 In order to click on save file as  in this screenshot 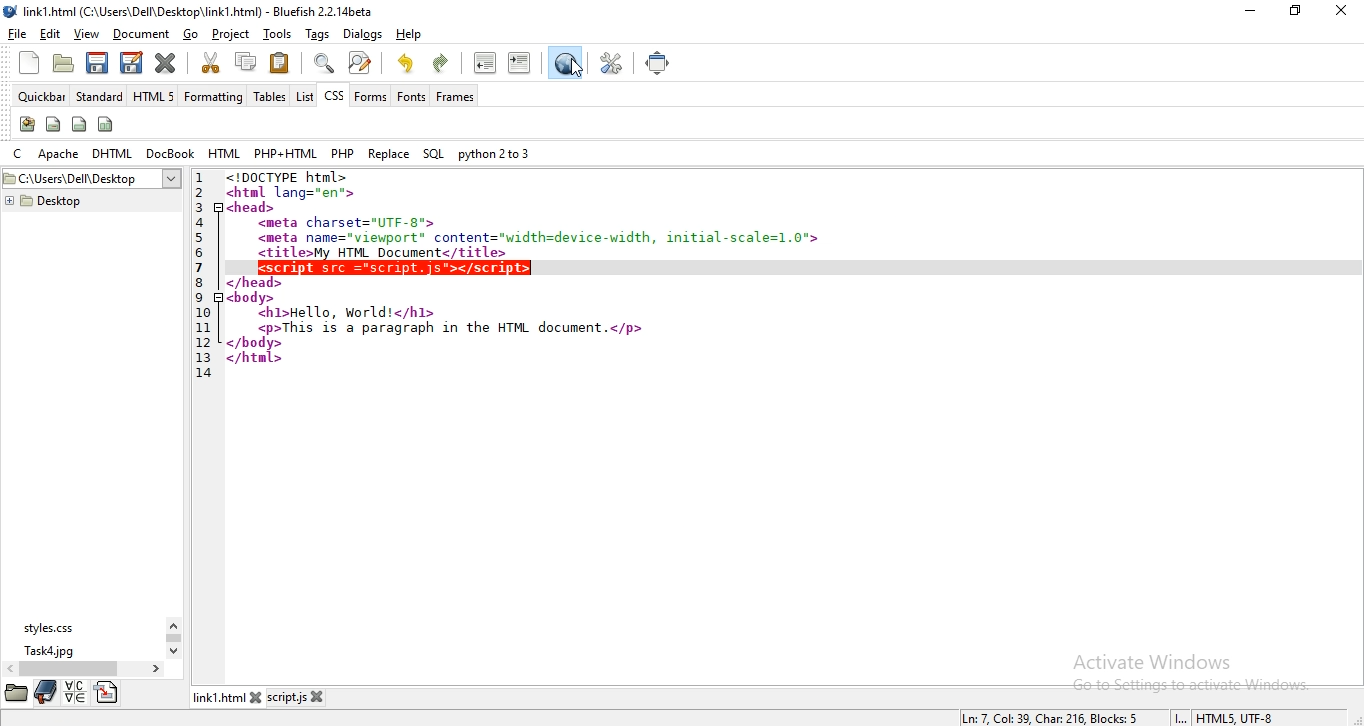, I will do `click(130, 63)`.